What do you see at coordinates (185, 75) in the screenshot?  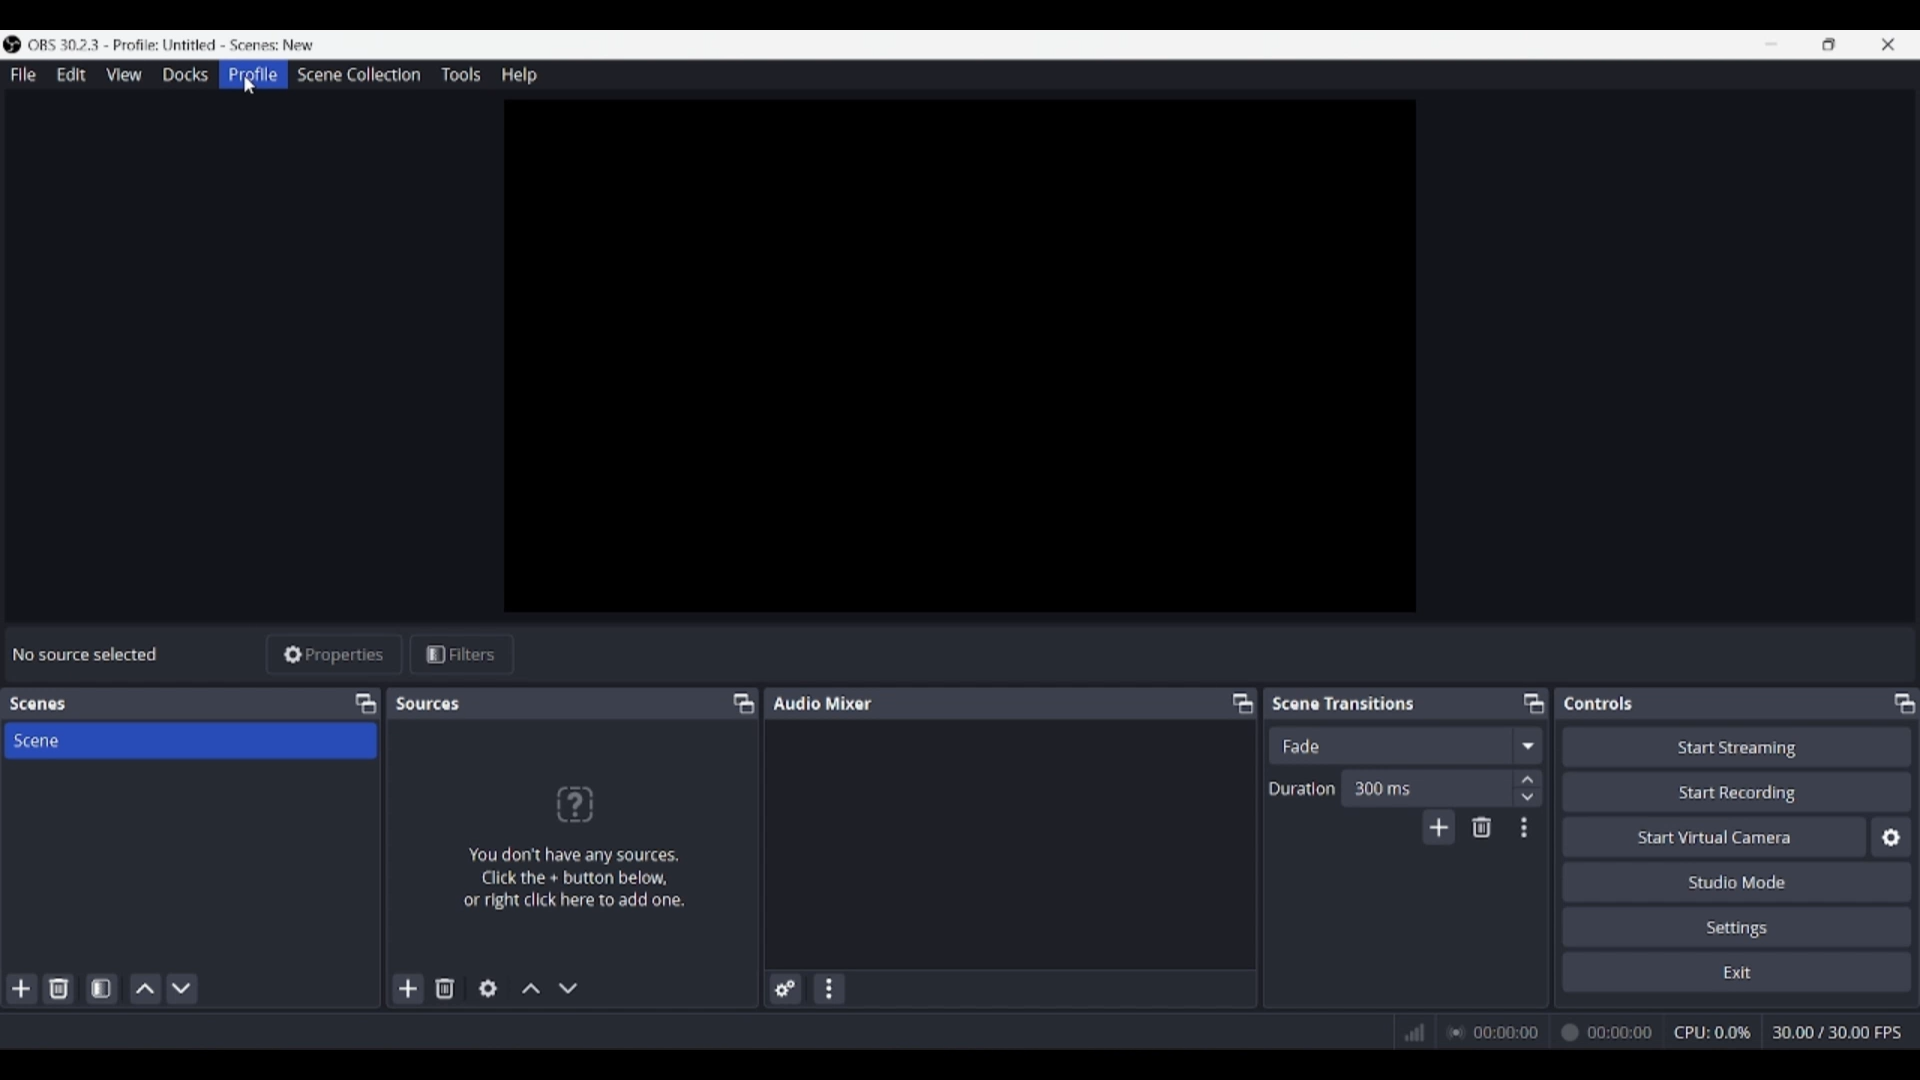 I see `Docks menu` at bounding box center [185, 75].